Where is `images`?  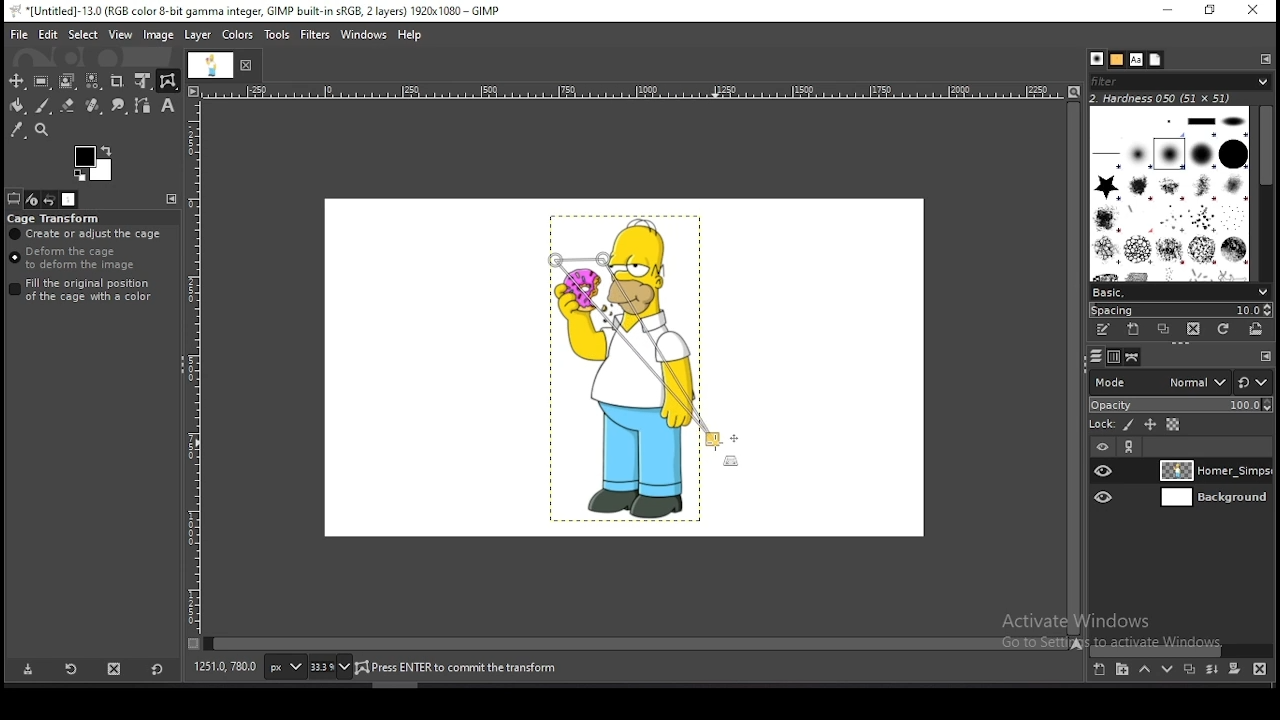 images is located at coordinates (70, 200).